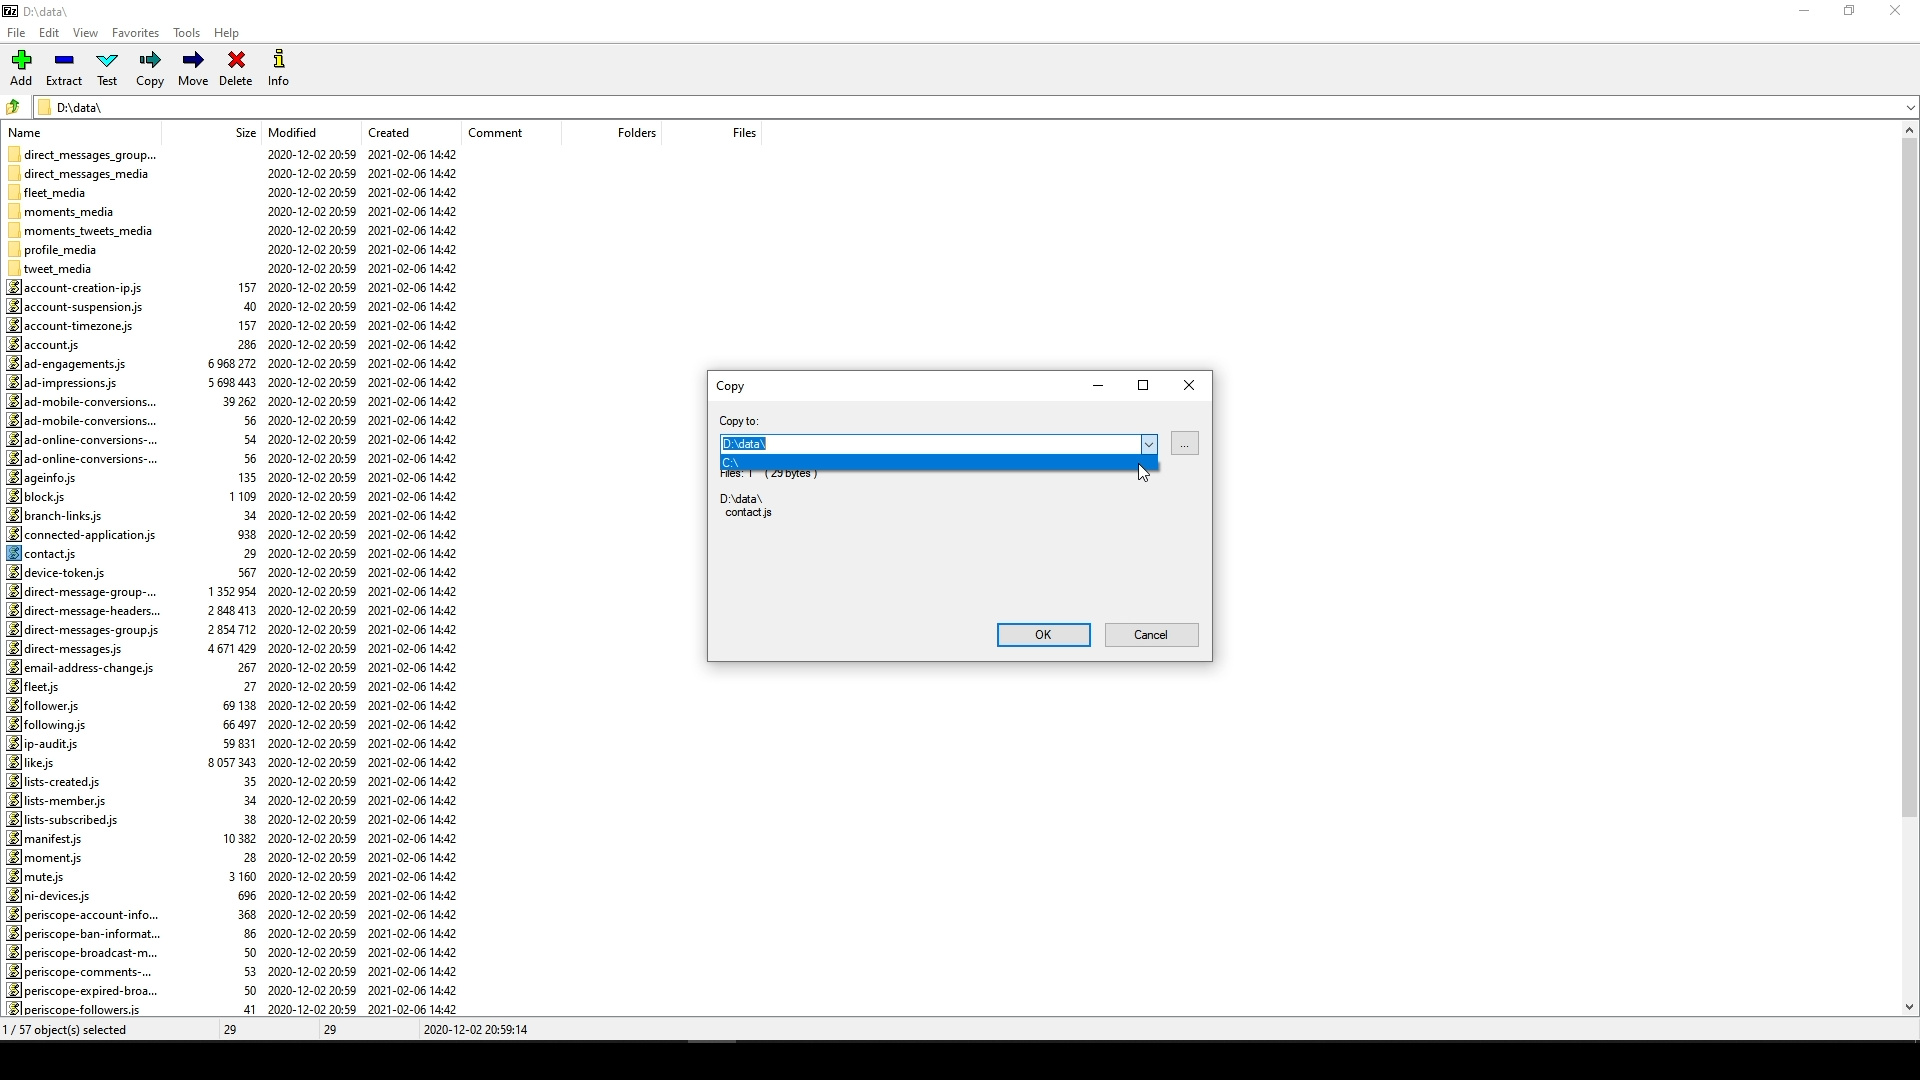  I want to click on account-suspension.js, so click(77, 305).